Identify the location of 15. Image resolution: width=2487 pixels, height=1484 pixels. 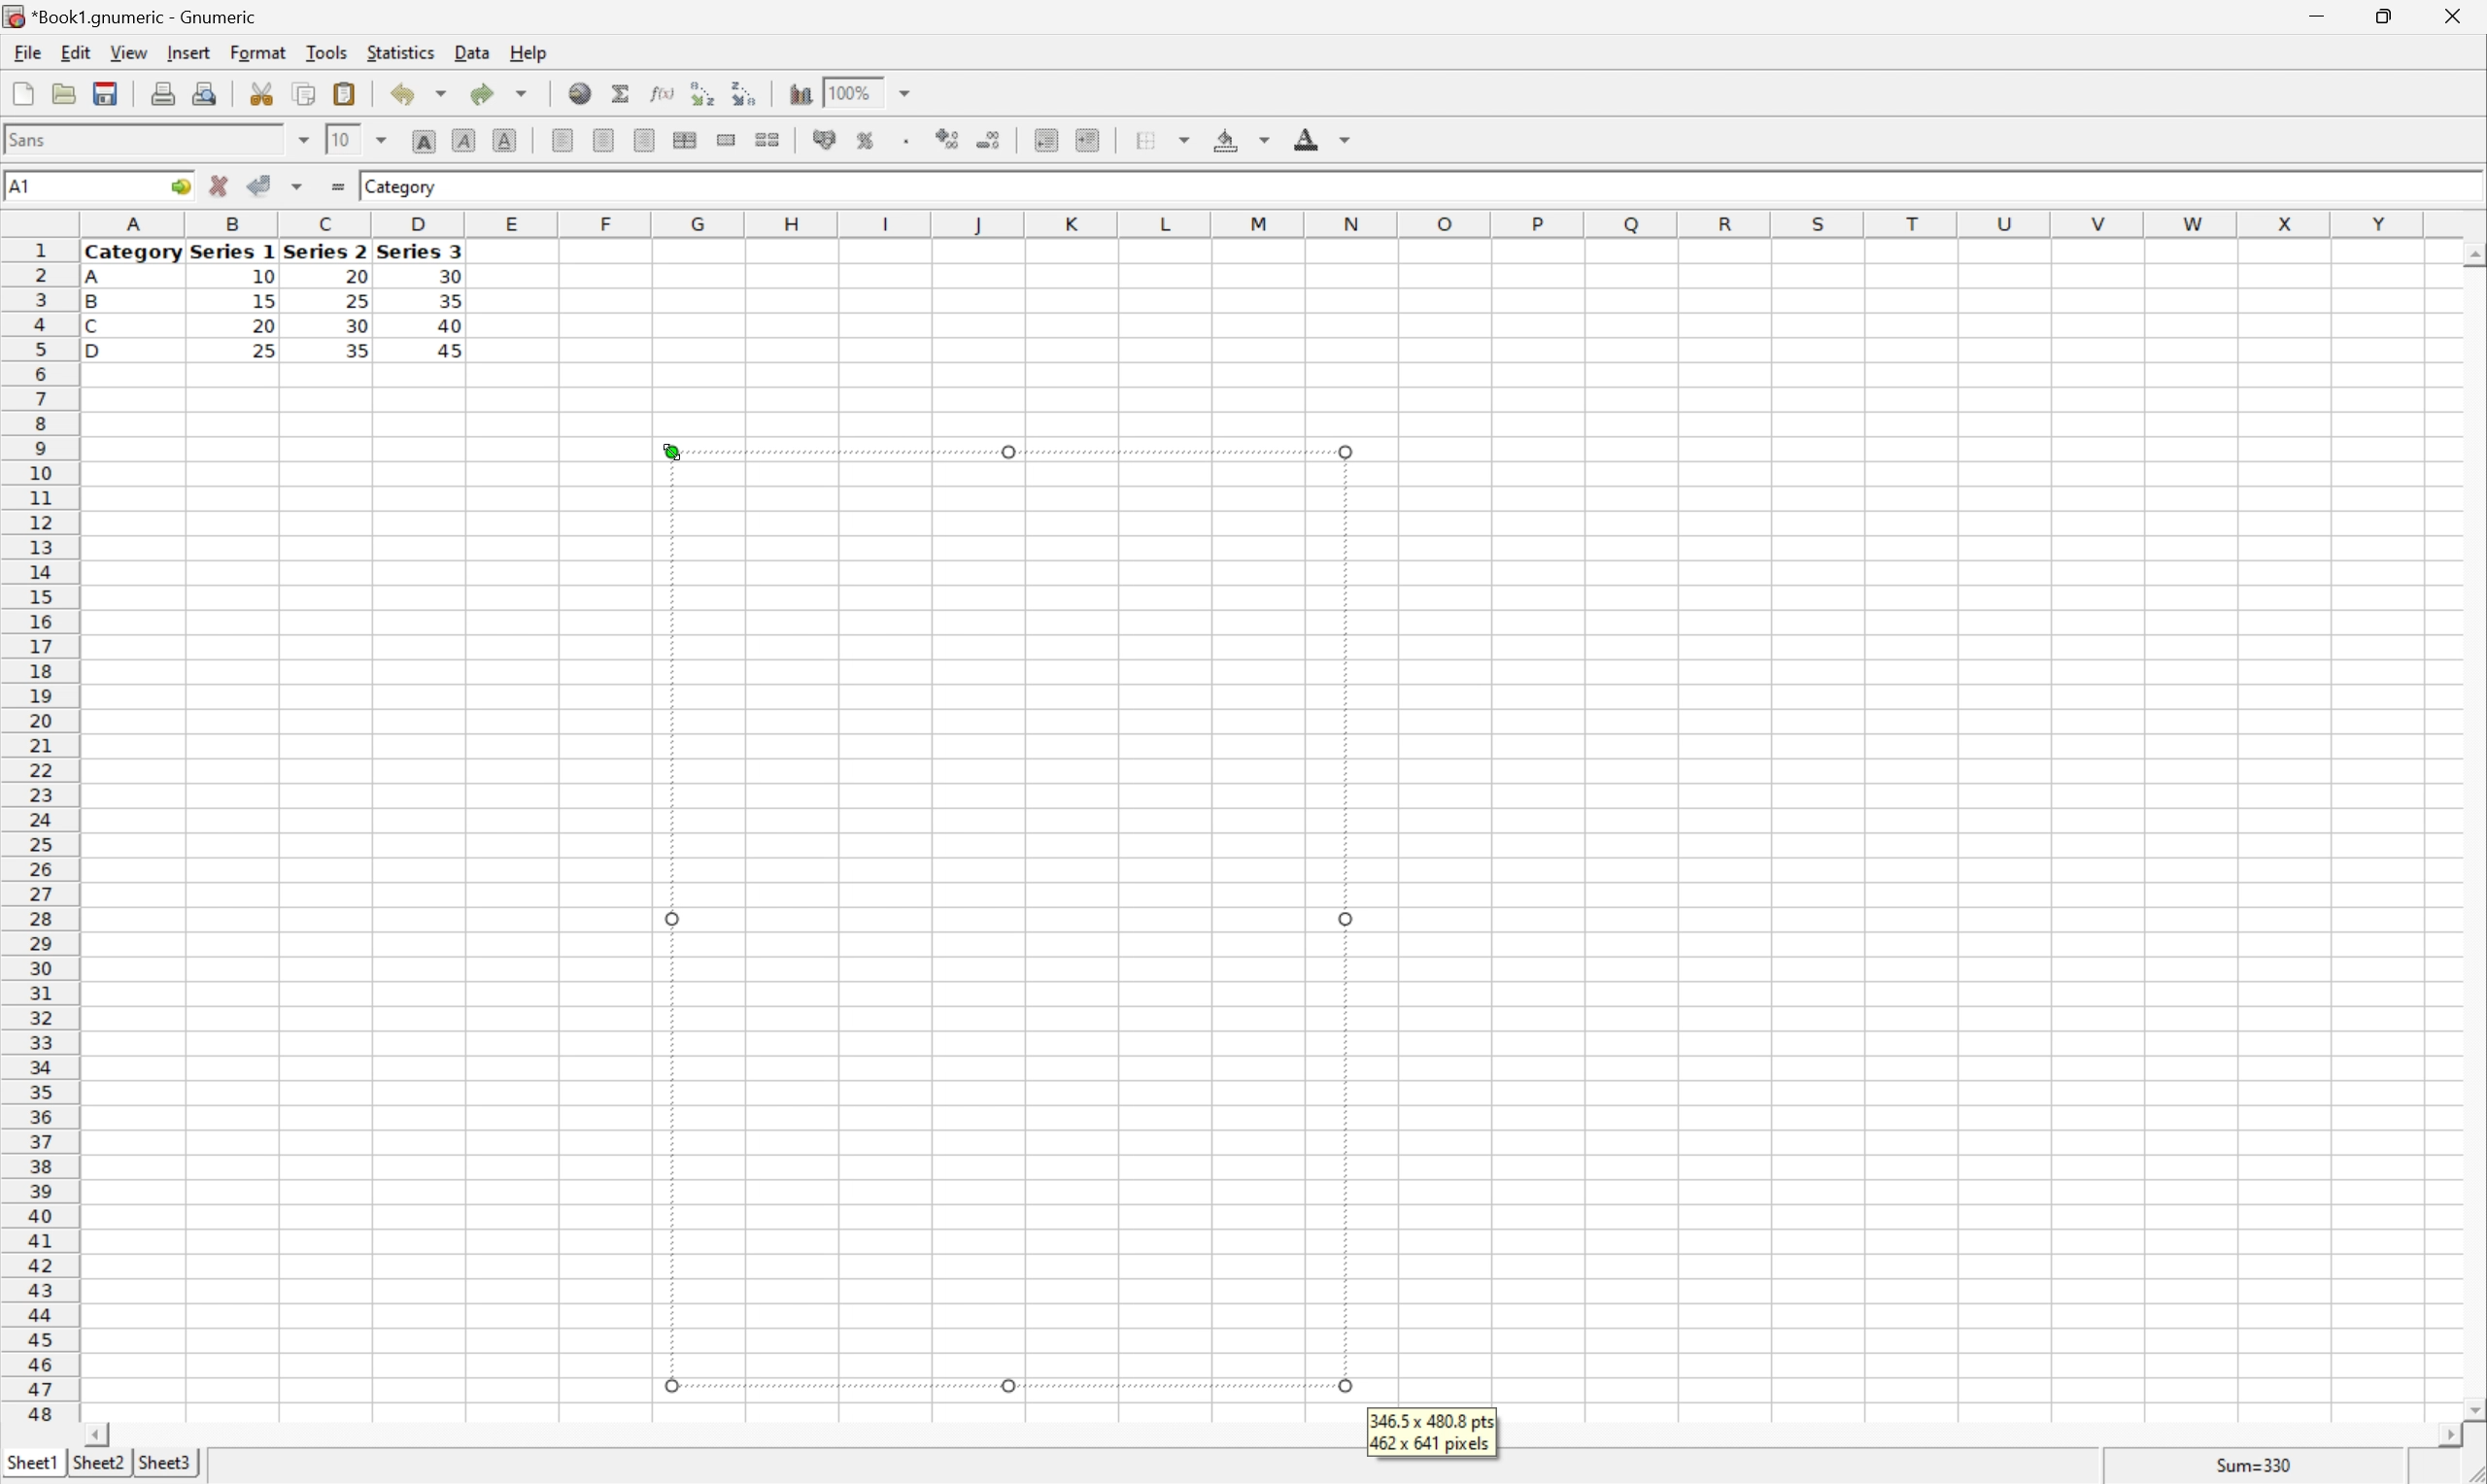
(264, 300).